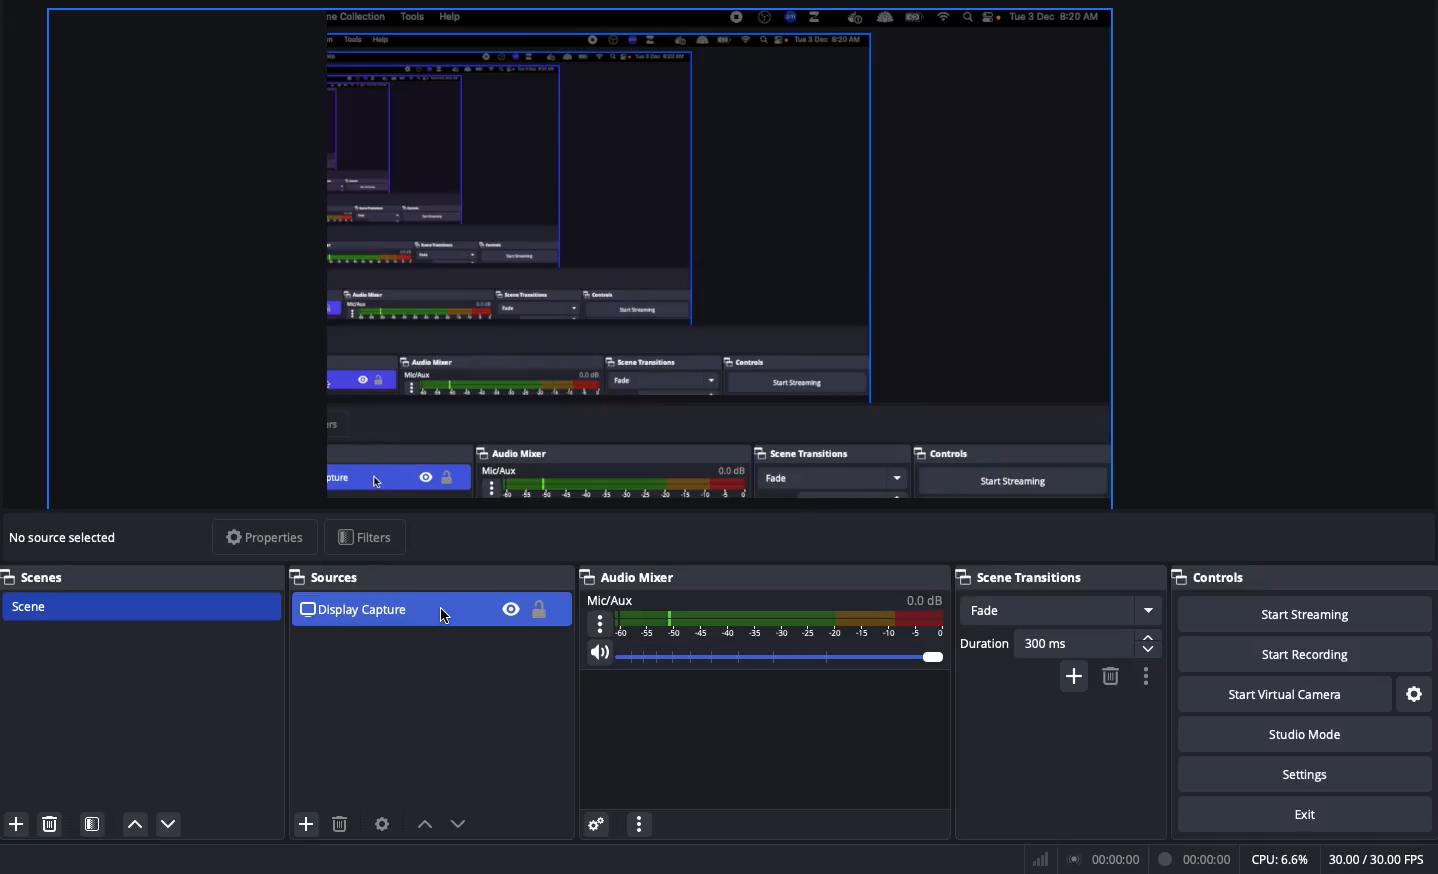  What do you see at coordinates (340, 822) in the screenshot?
I see `delete` at bounding box center [340, 822].